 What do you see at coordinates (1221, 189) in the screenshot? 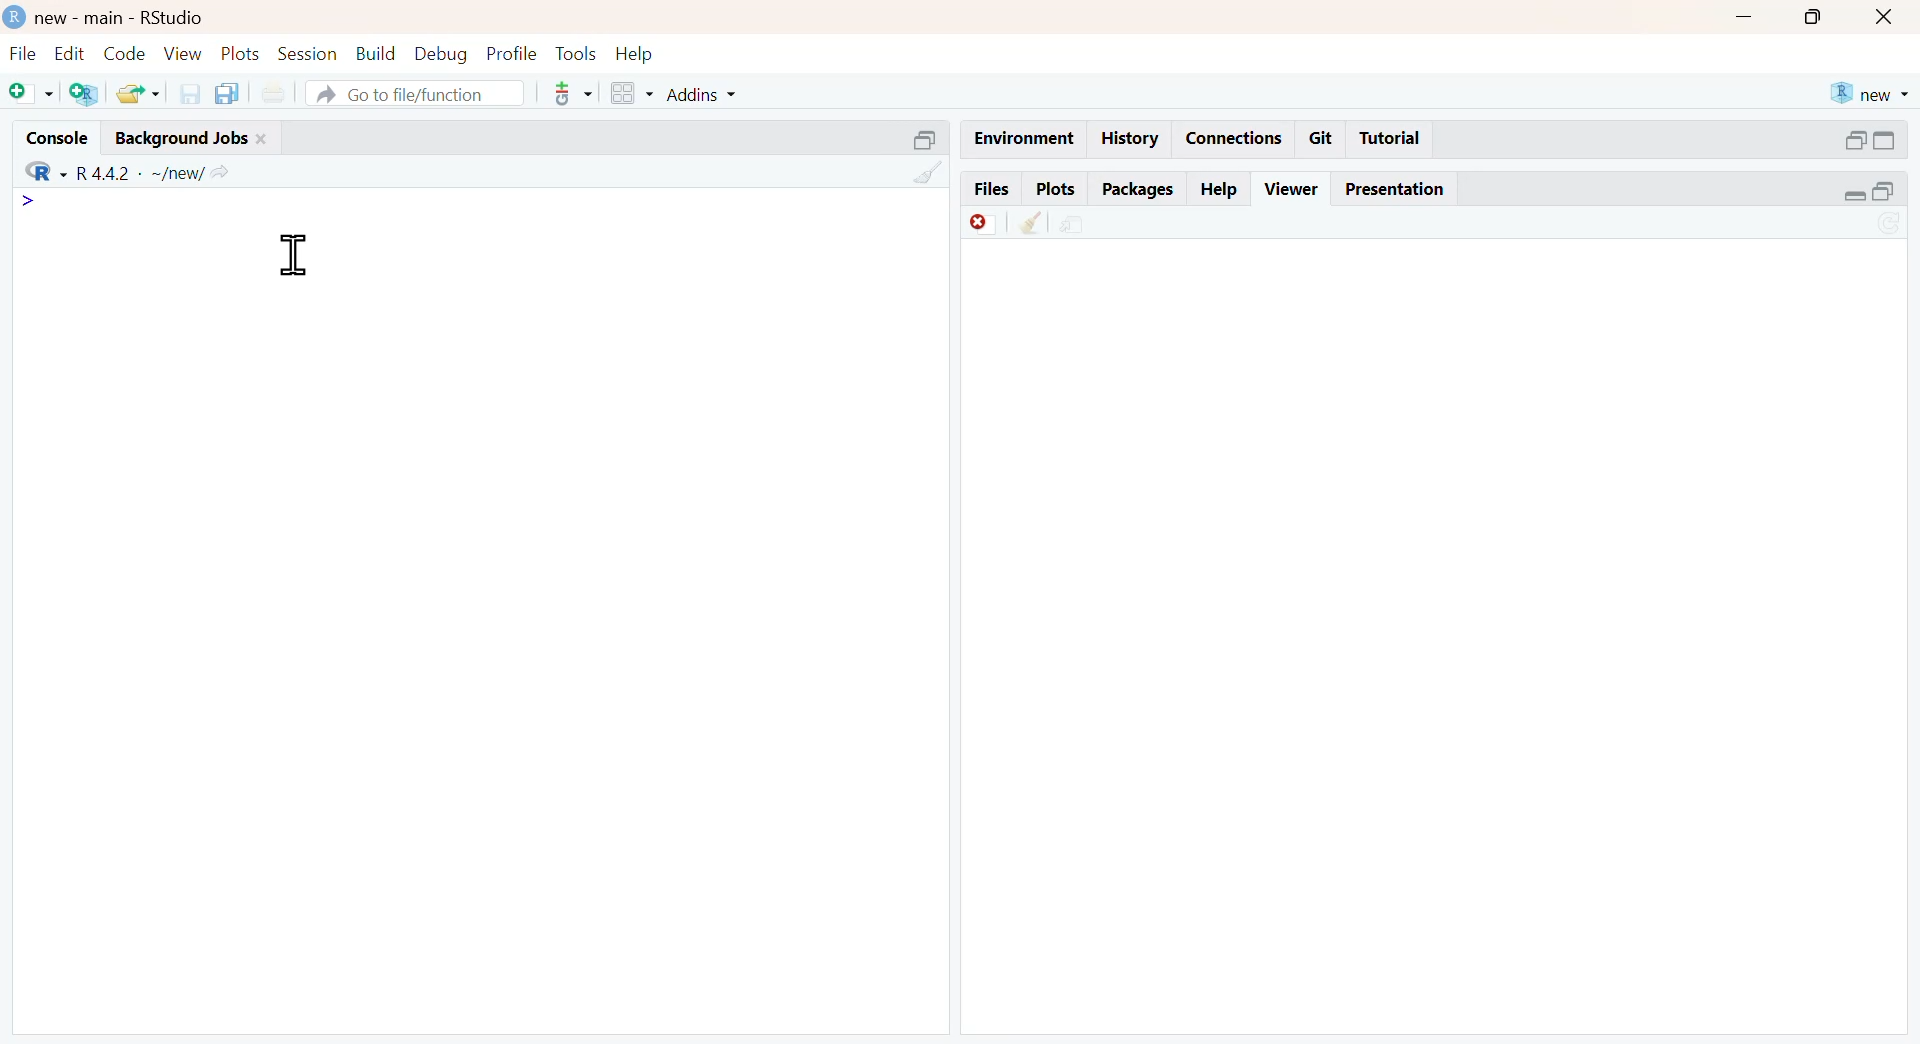
I see `help` at bounding box center [1221, 189].